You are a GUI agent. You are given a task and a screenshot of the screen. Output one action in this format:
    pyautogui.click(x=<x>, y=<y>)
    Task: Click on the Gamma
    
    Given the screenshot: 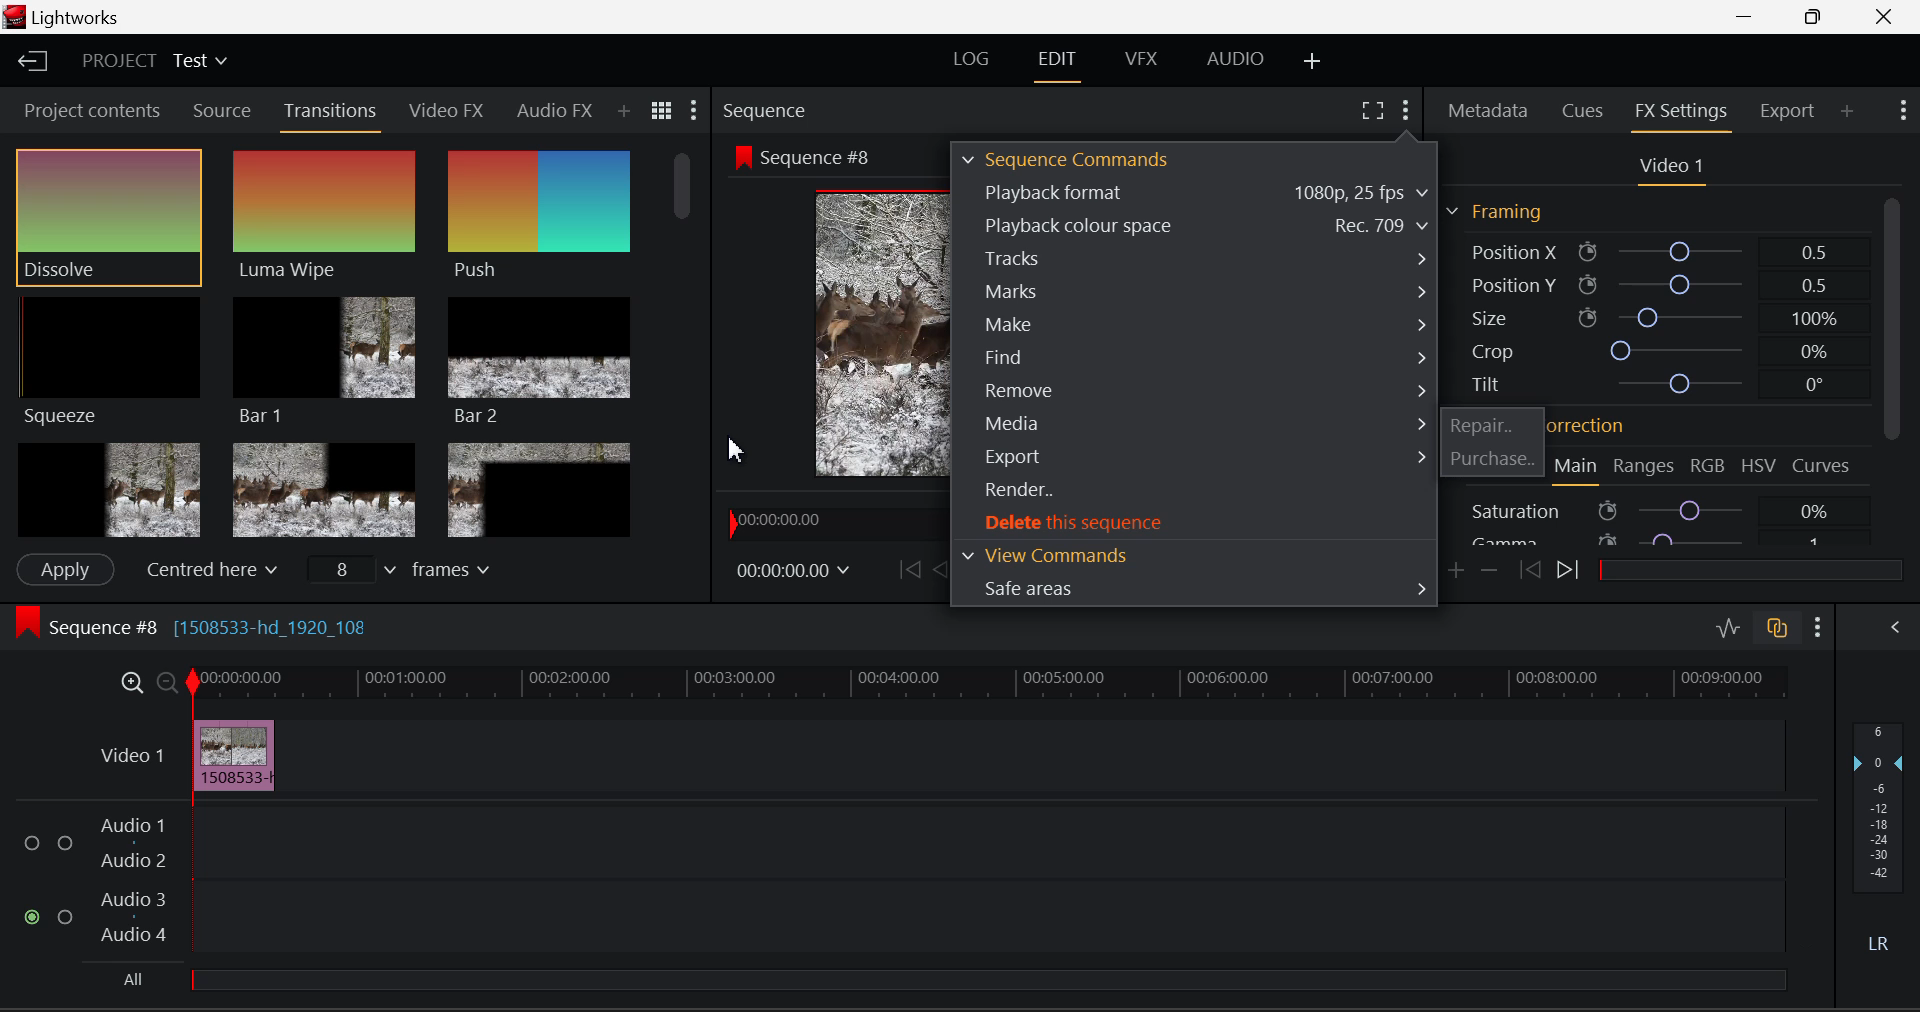 What is the action you would take?
    pyautogui.click(x=1652, y=542)
    